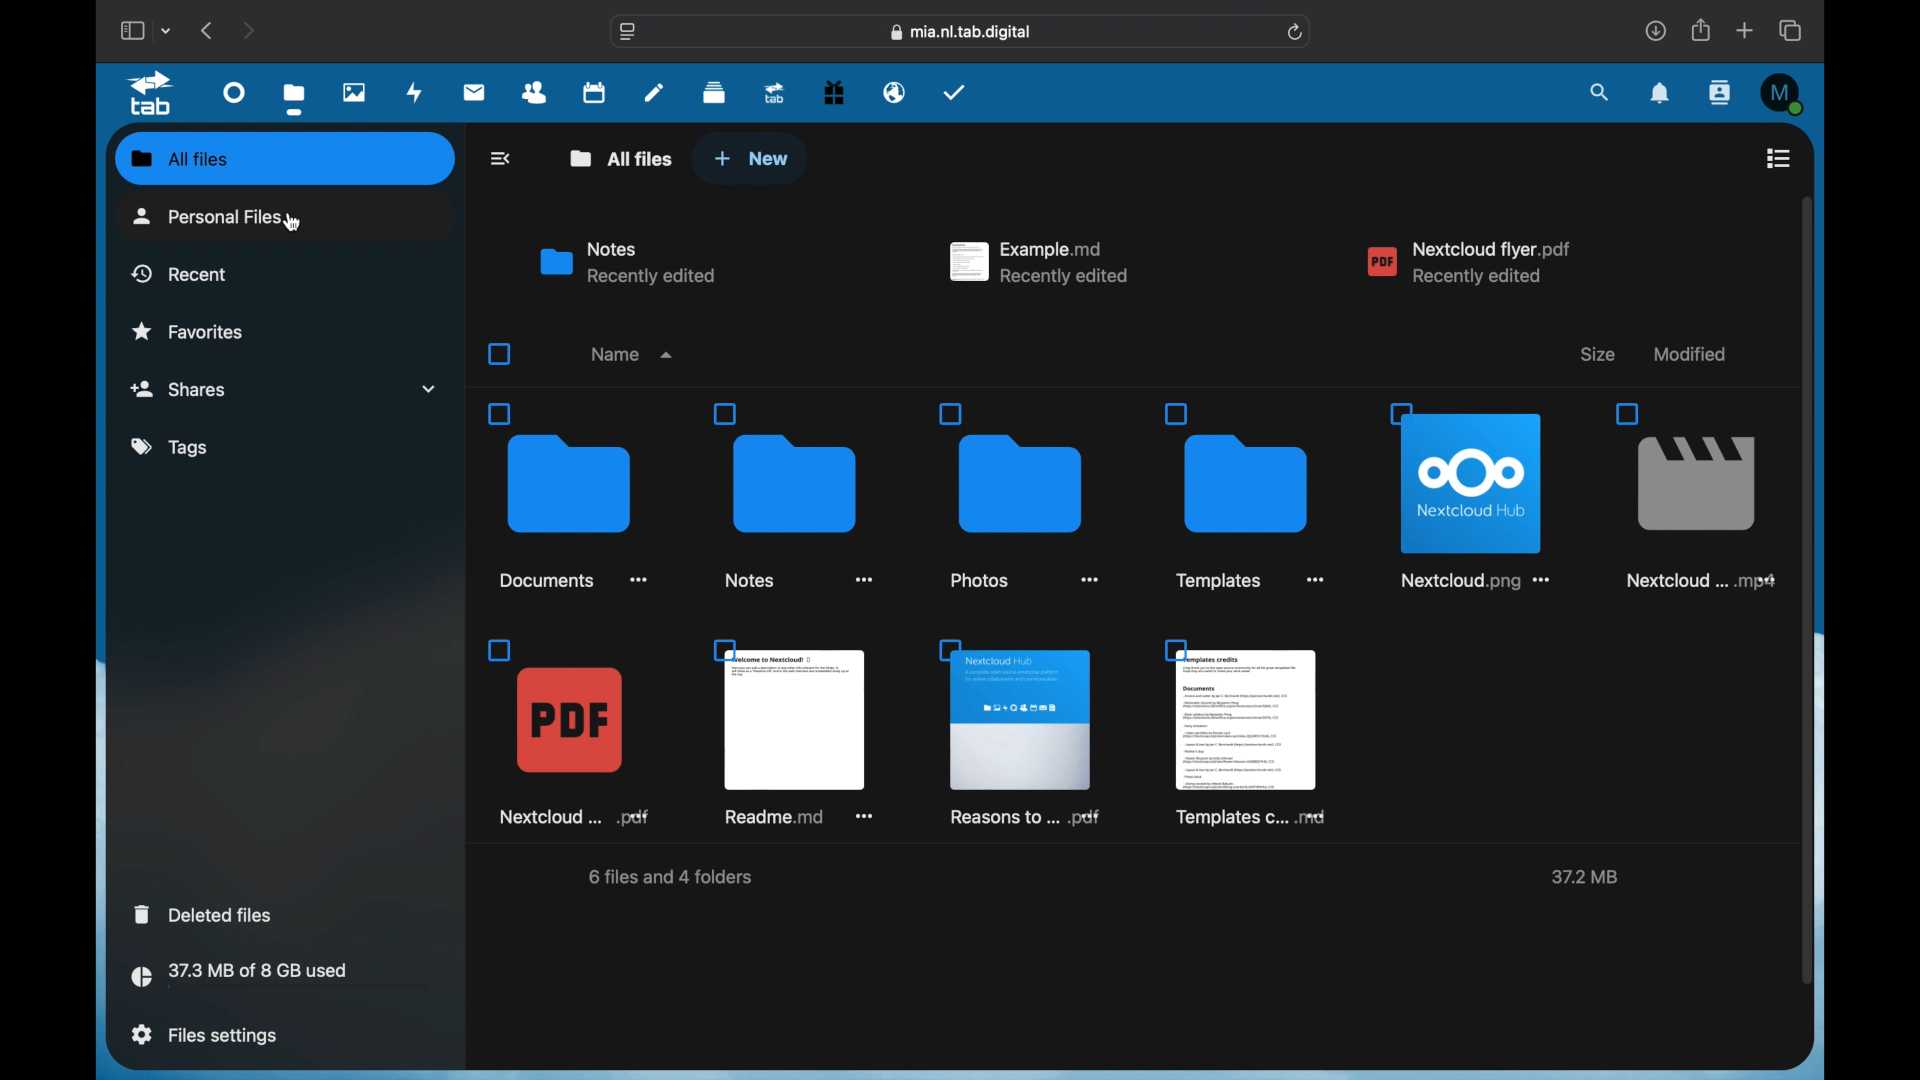 Image resolution: width=1920 pixels, height=1080 pixels. I want to click on folder, so click(1243, 495).